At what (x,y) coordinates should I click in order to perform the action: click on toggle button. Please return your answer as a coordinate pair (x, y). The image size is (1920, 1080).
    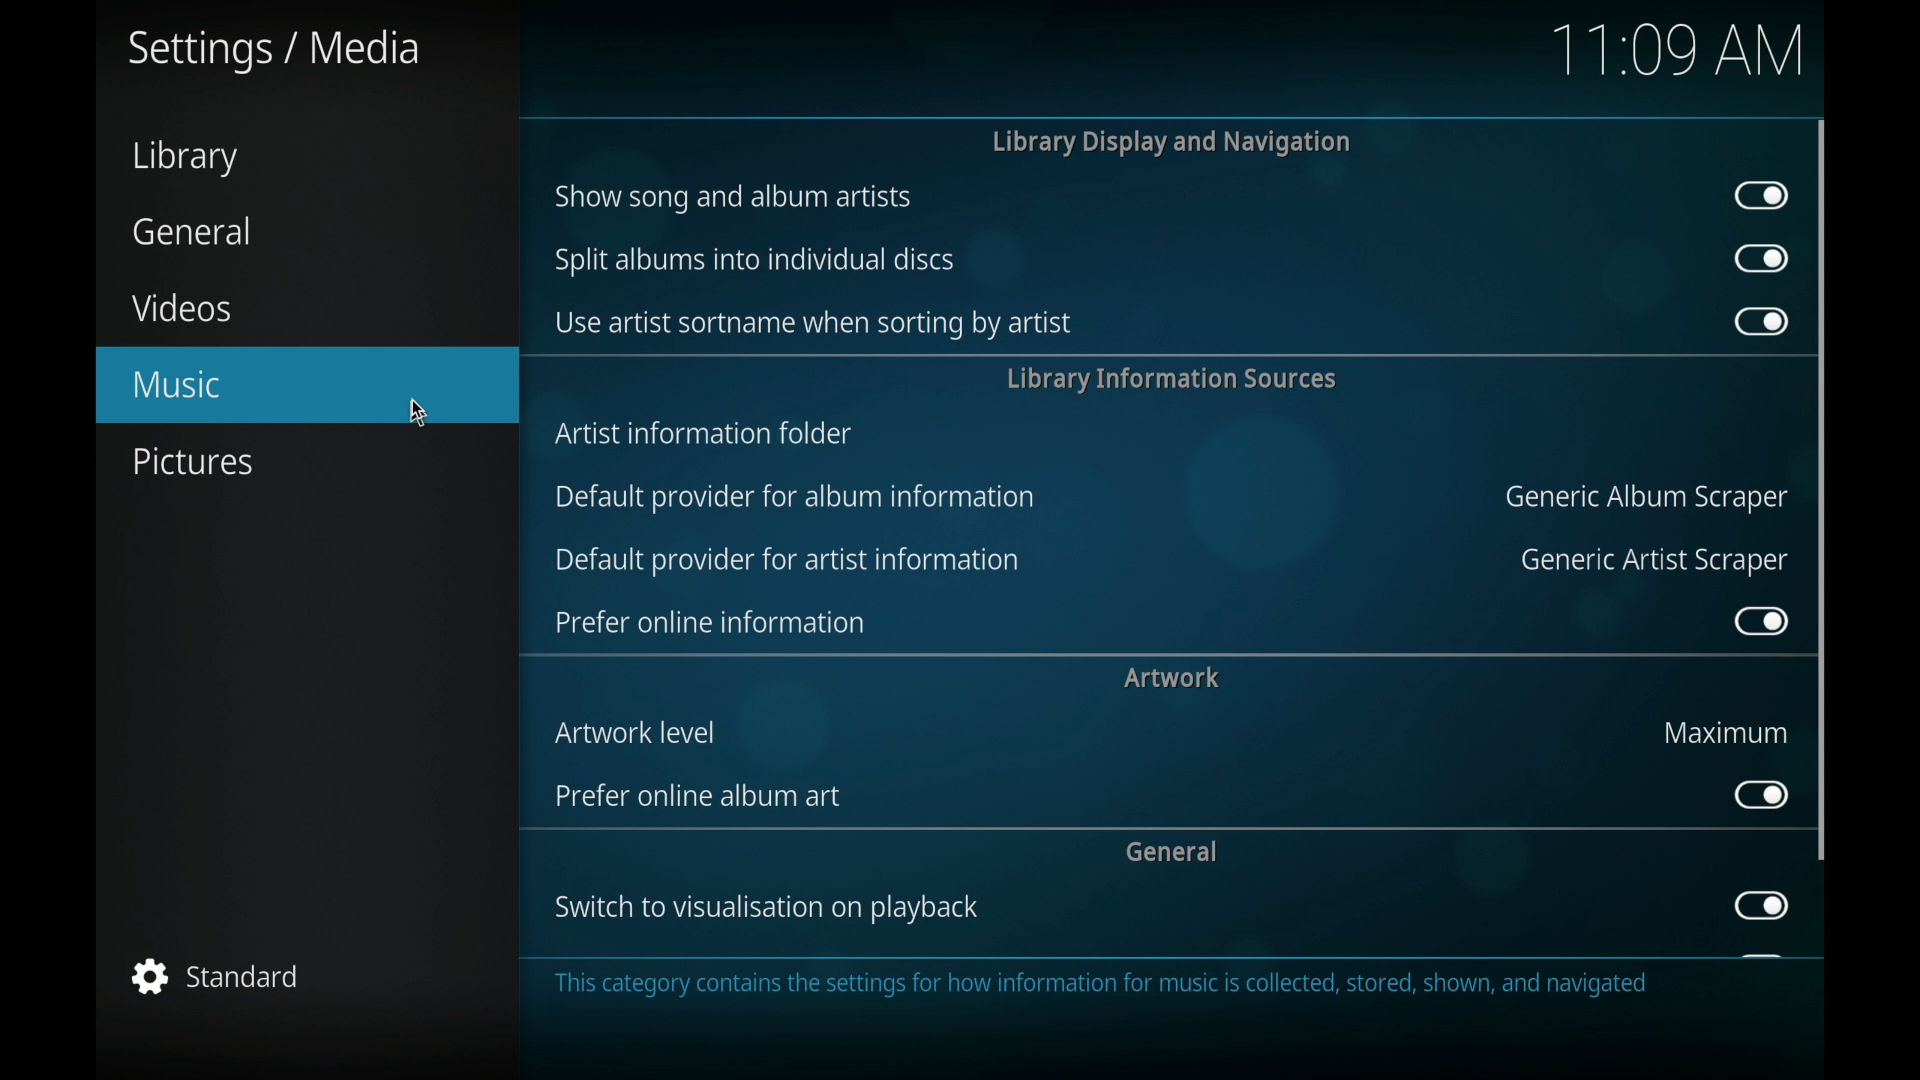
    Looking at the image, I should click on (1760, 620).